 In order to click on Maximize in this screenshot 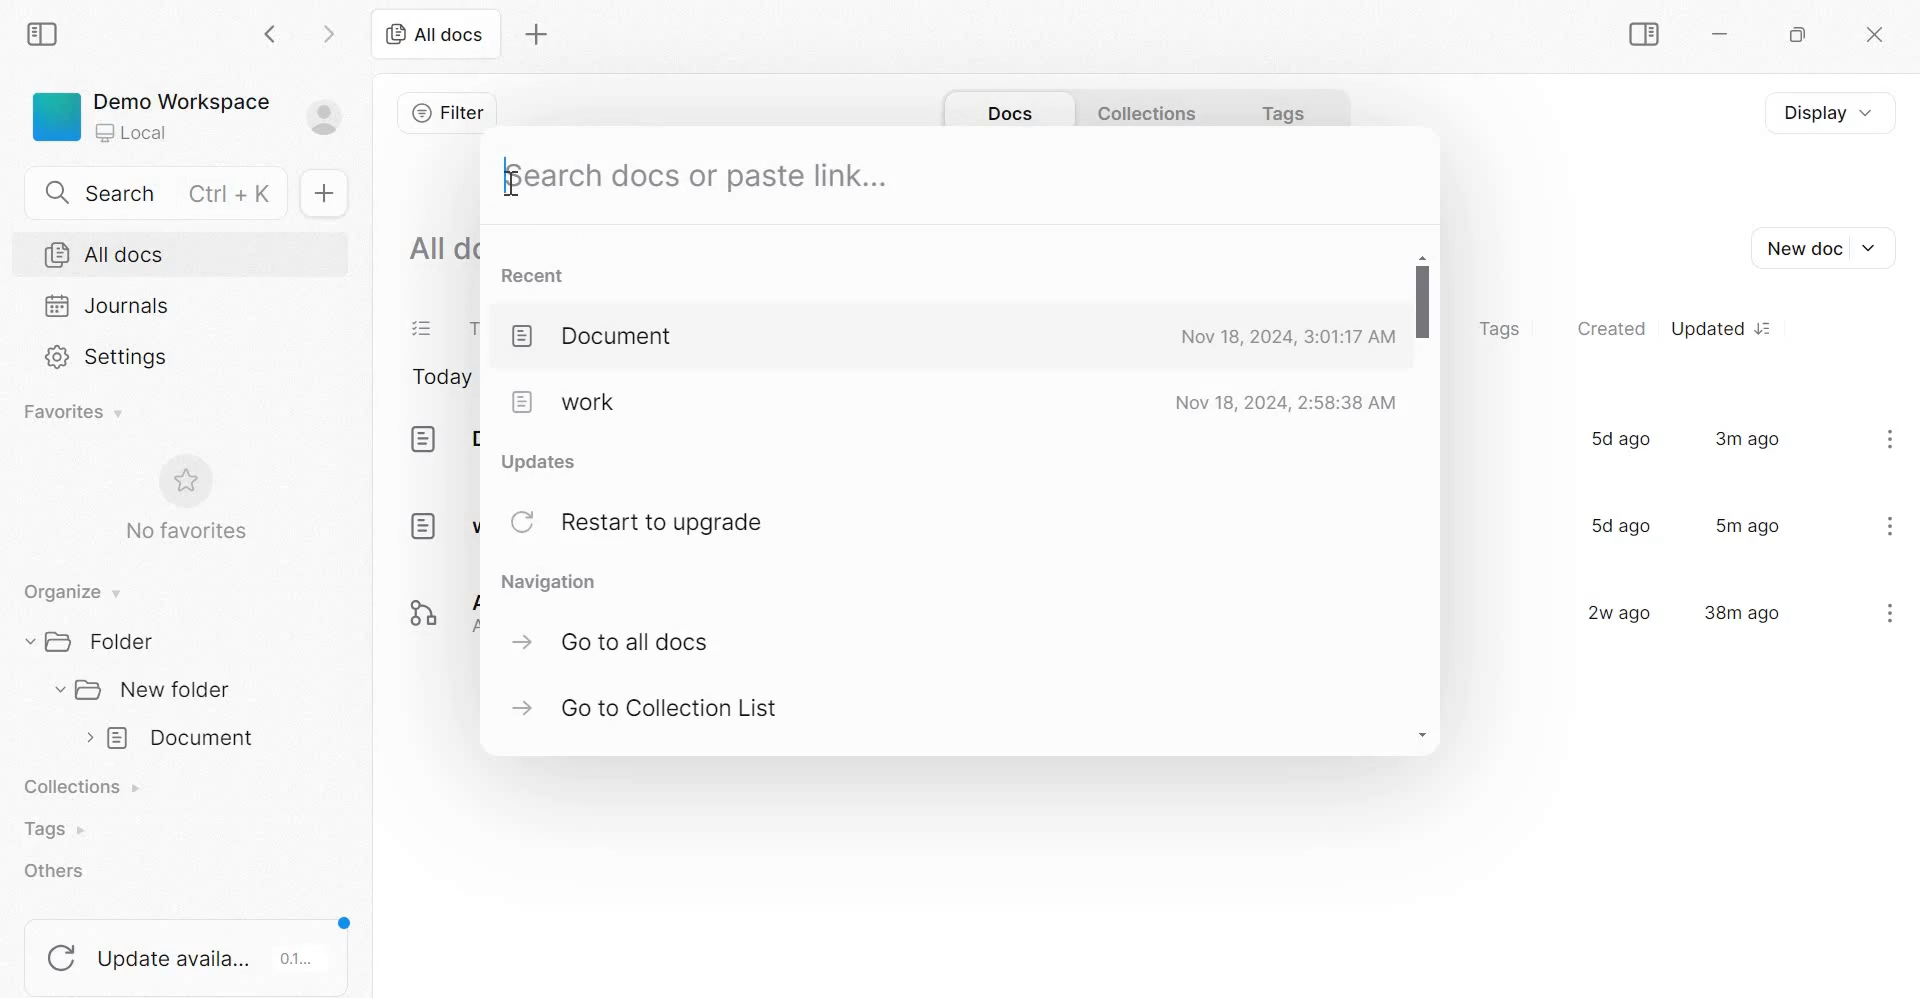, I will do `click(1803, 38)`.